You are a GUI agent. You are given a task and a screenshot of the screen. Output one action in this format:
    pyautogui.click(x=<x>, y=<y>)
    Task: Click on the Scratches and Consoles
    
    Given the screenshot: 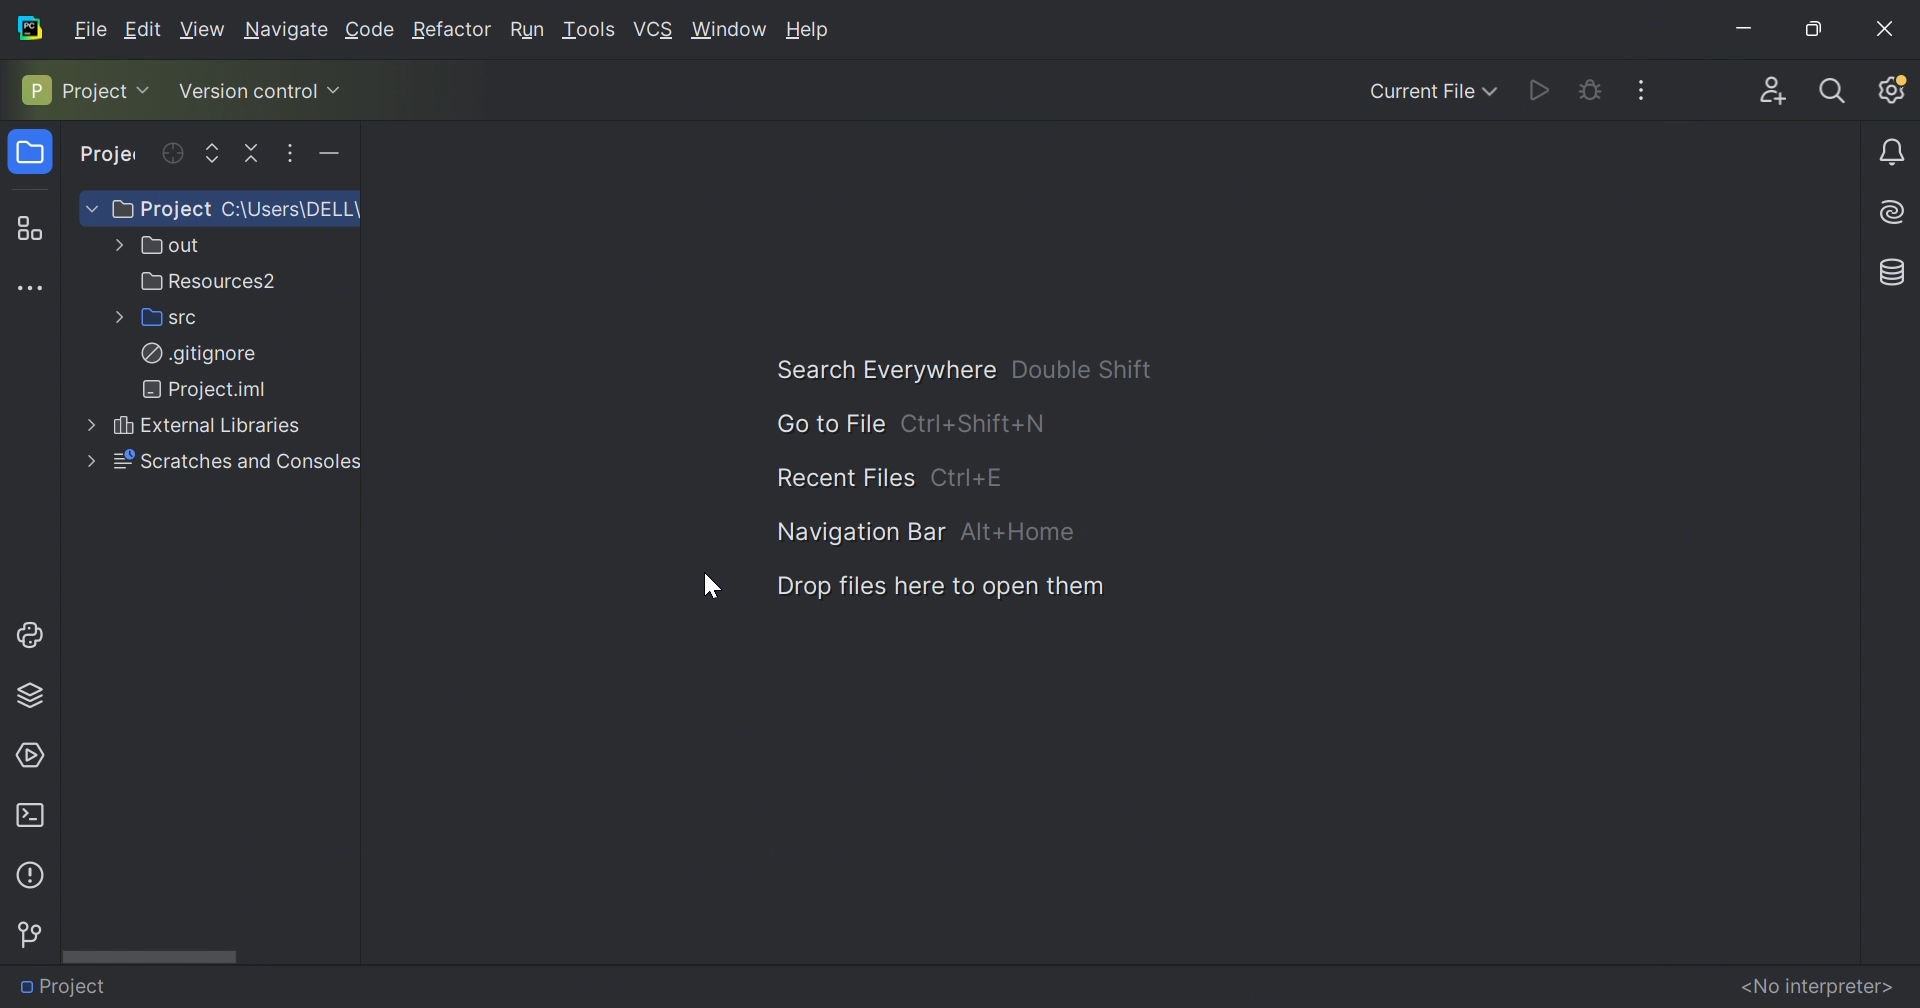 What is the action you would take?
    pyautogui.click(x=233, y=460)
    